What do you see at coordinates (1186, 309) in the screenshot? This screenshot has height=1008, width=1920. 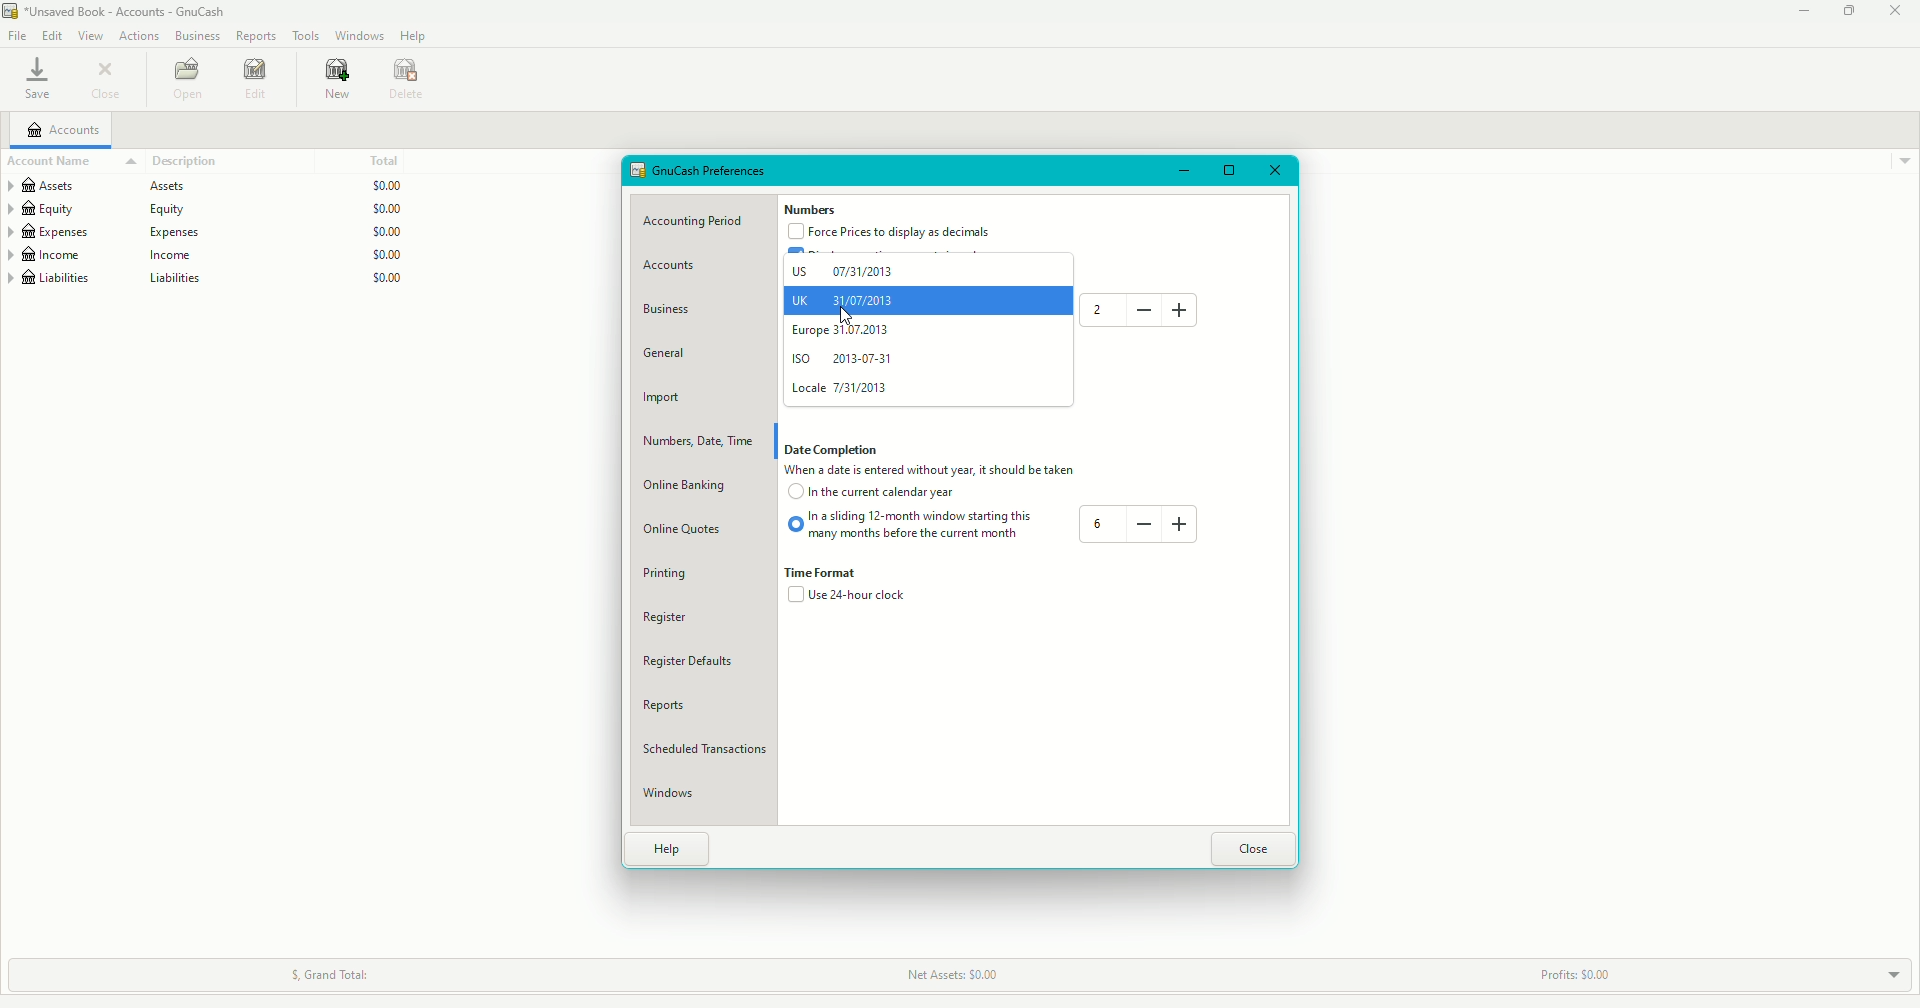 I see `Plus` at bounding box center [1186, 309].